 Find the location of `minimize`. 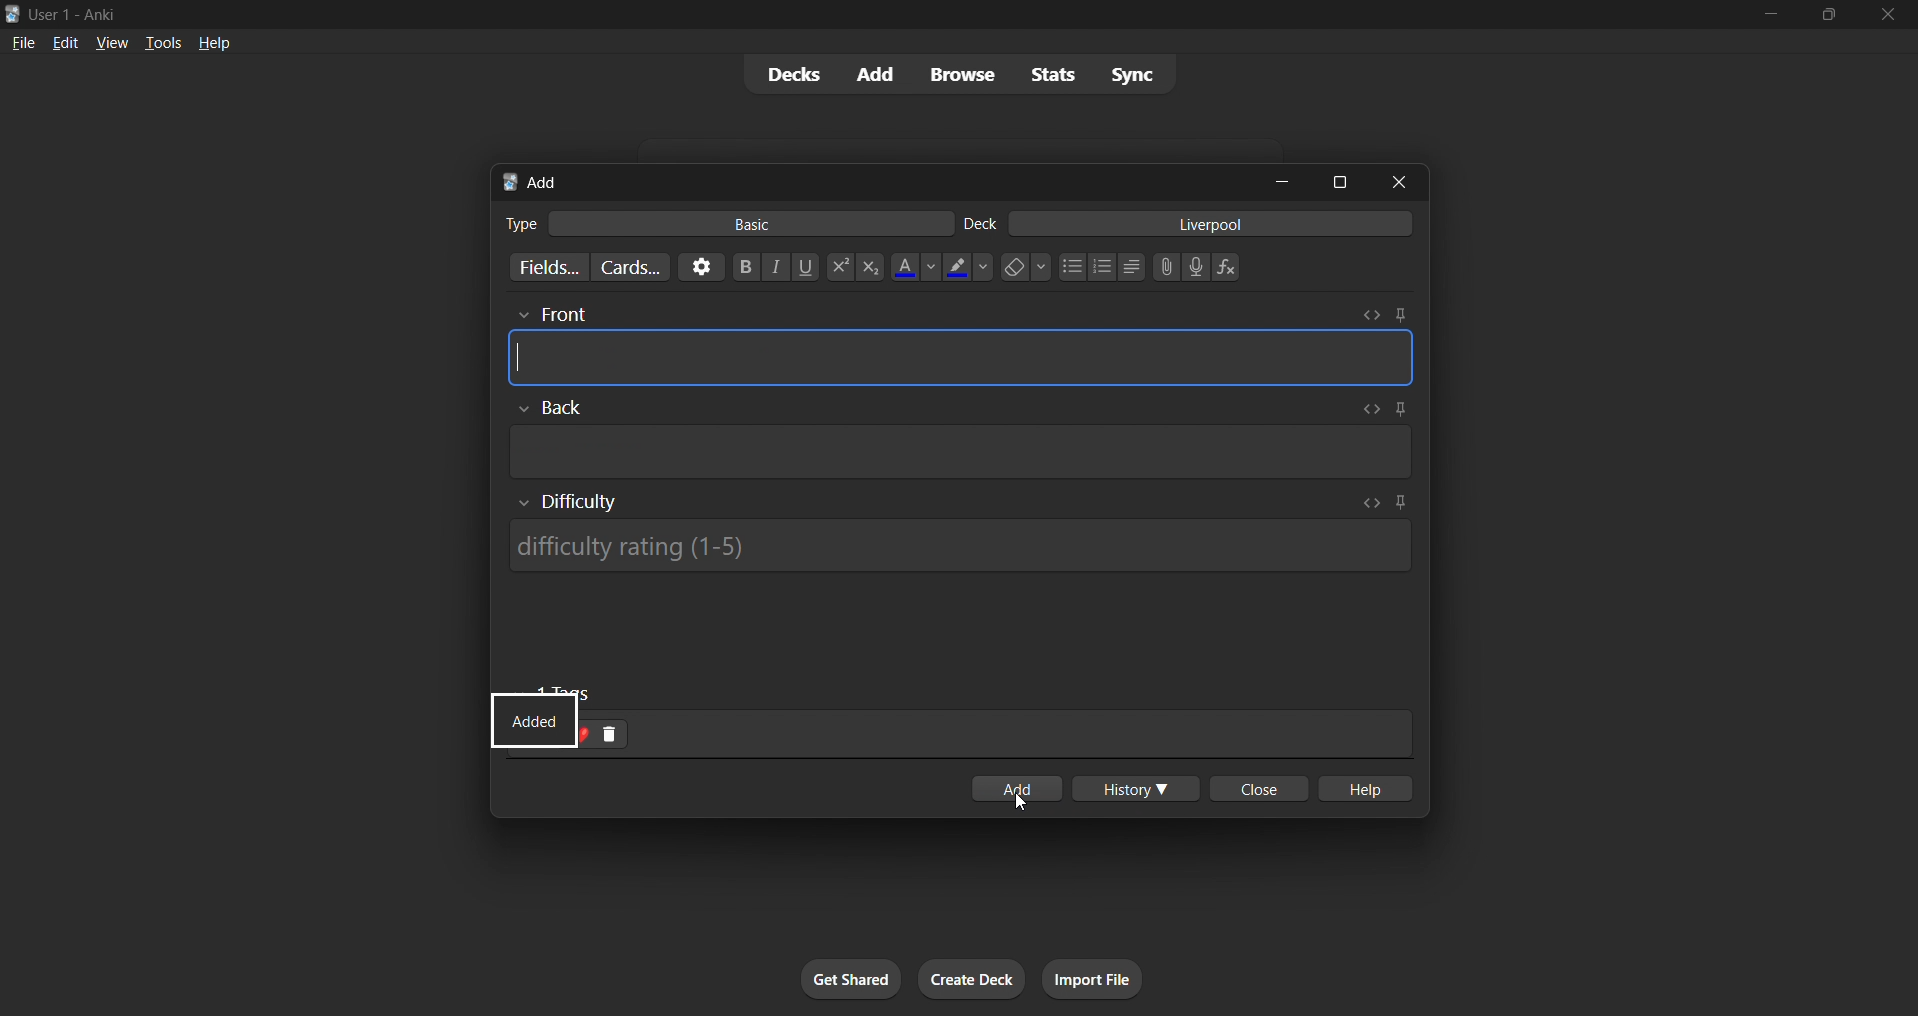

minimize is located at coordinates (1286, 183).